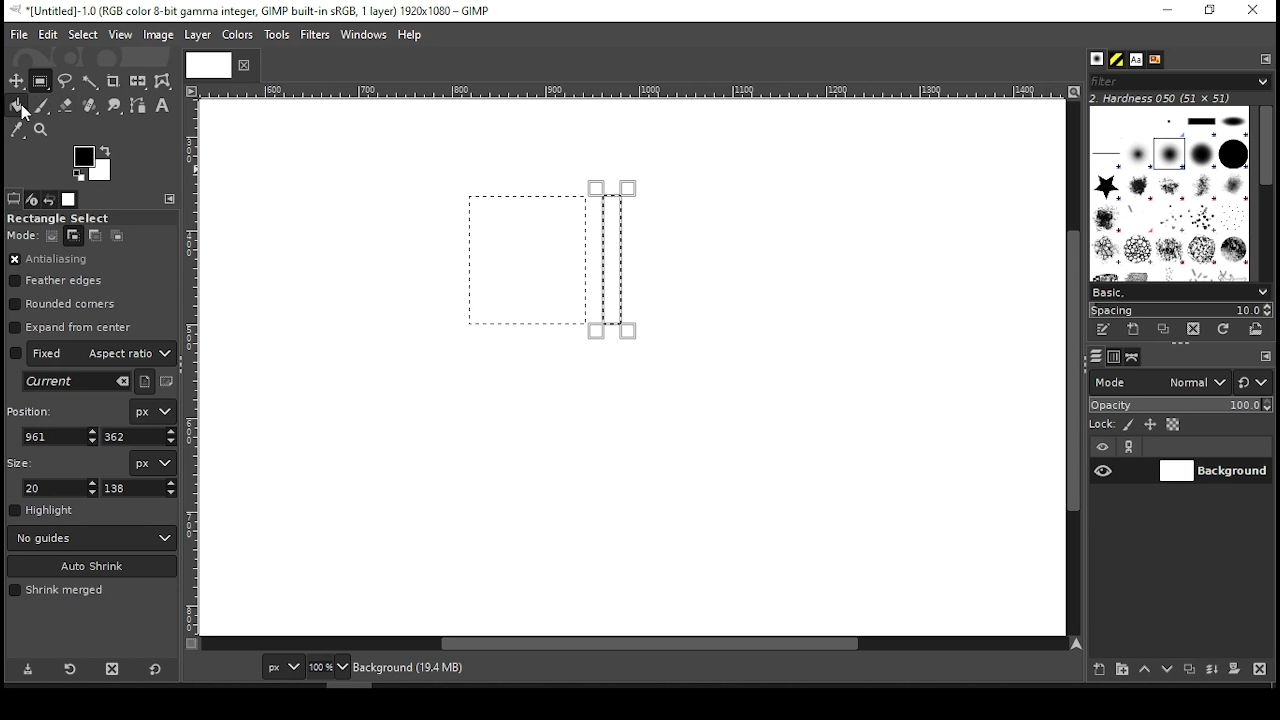 This screenshot has height=720, width=1280. I want to click on layer , so click(1213, 471).